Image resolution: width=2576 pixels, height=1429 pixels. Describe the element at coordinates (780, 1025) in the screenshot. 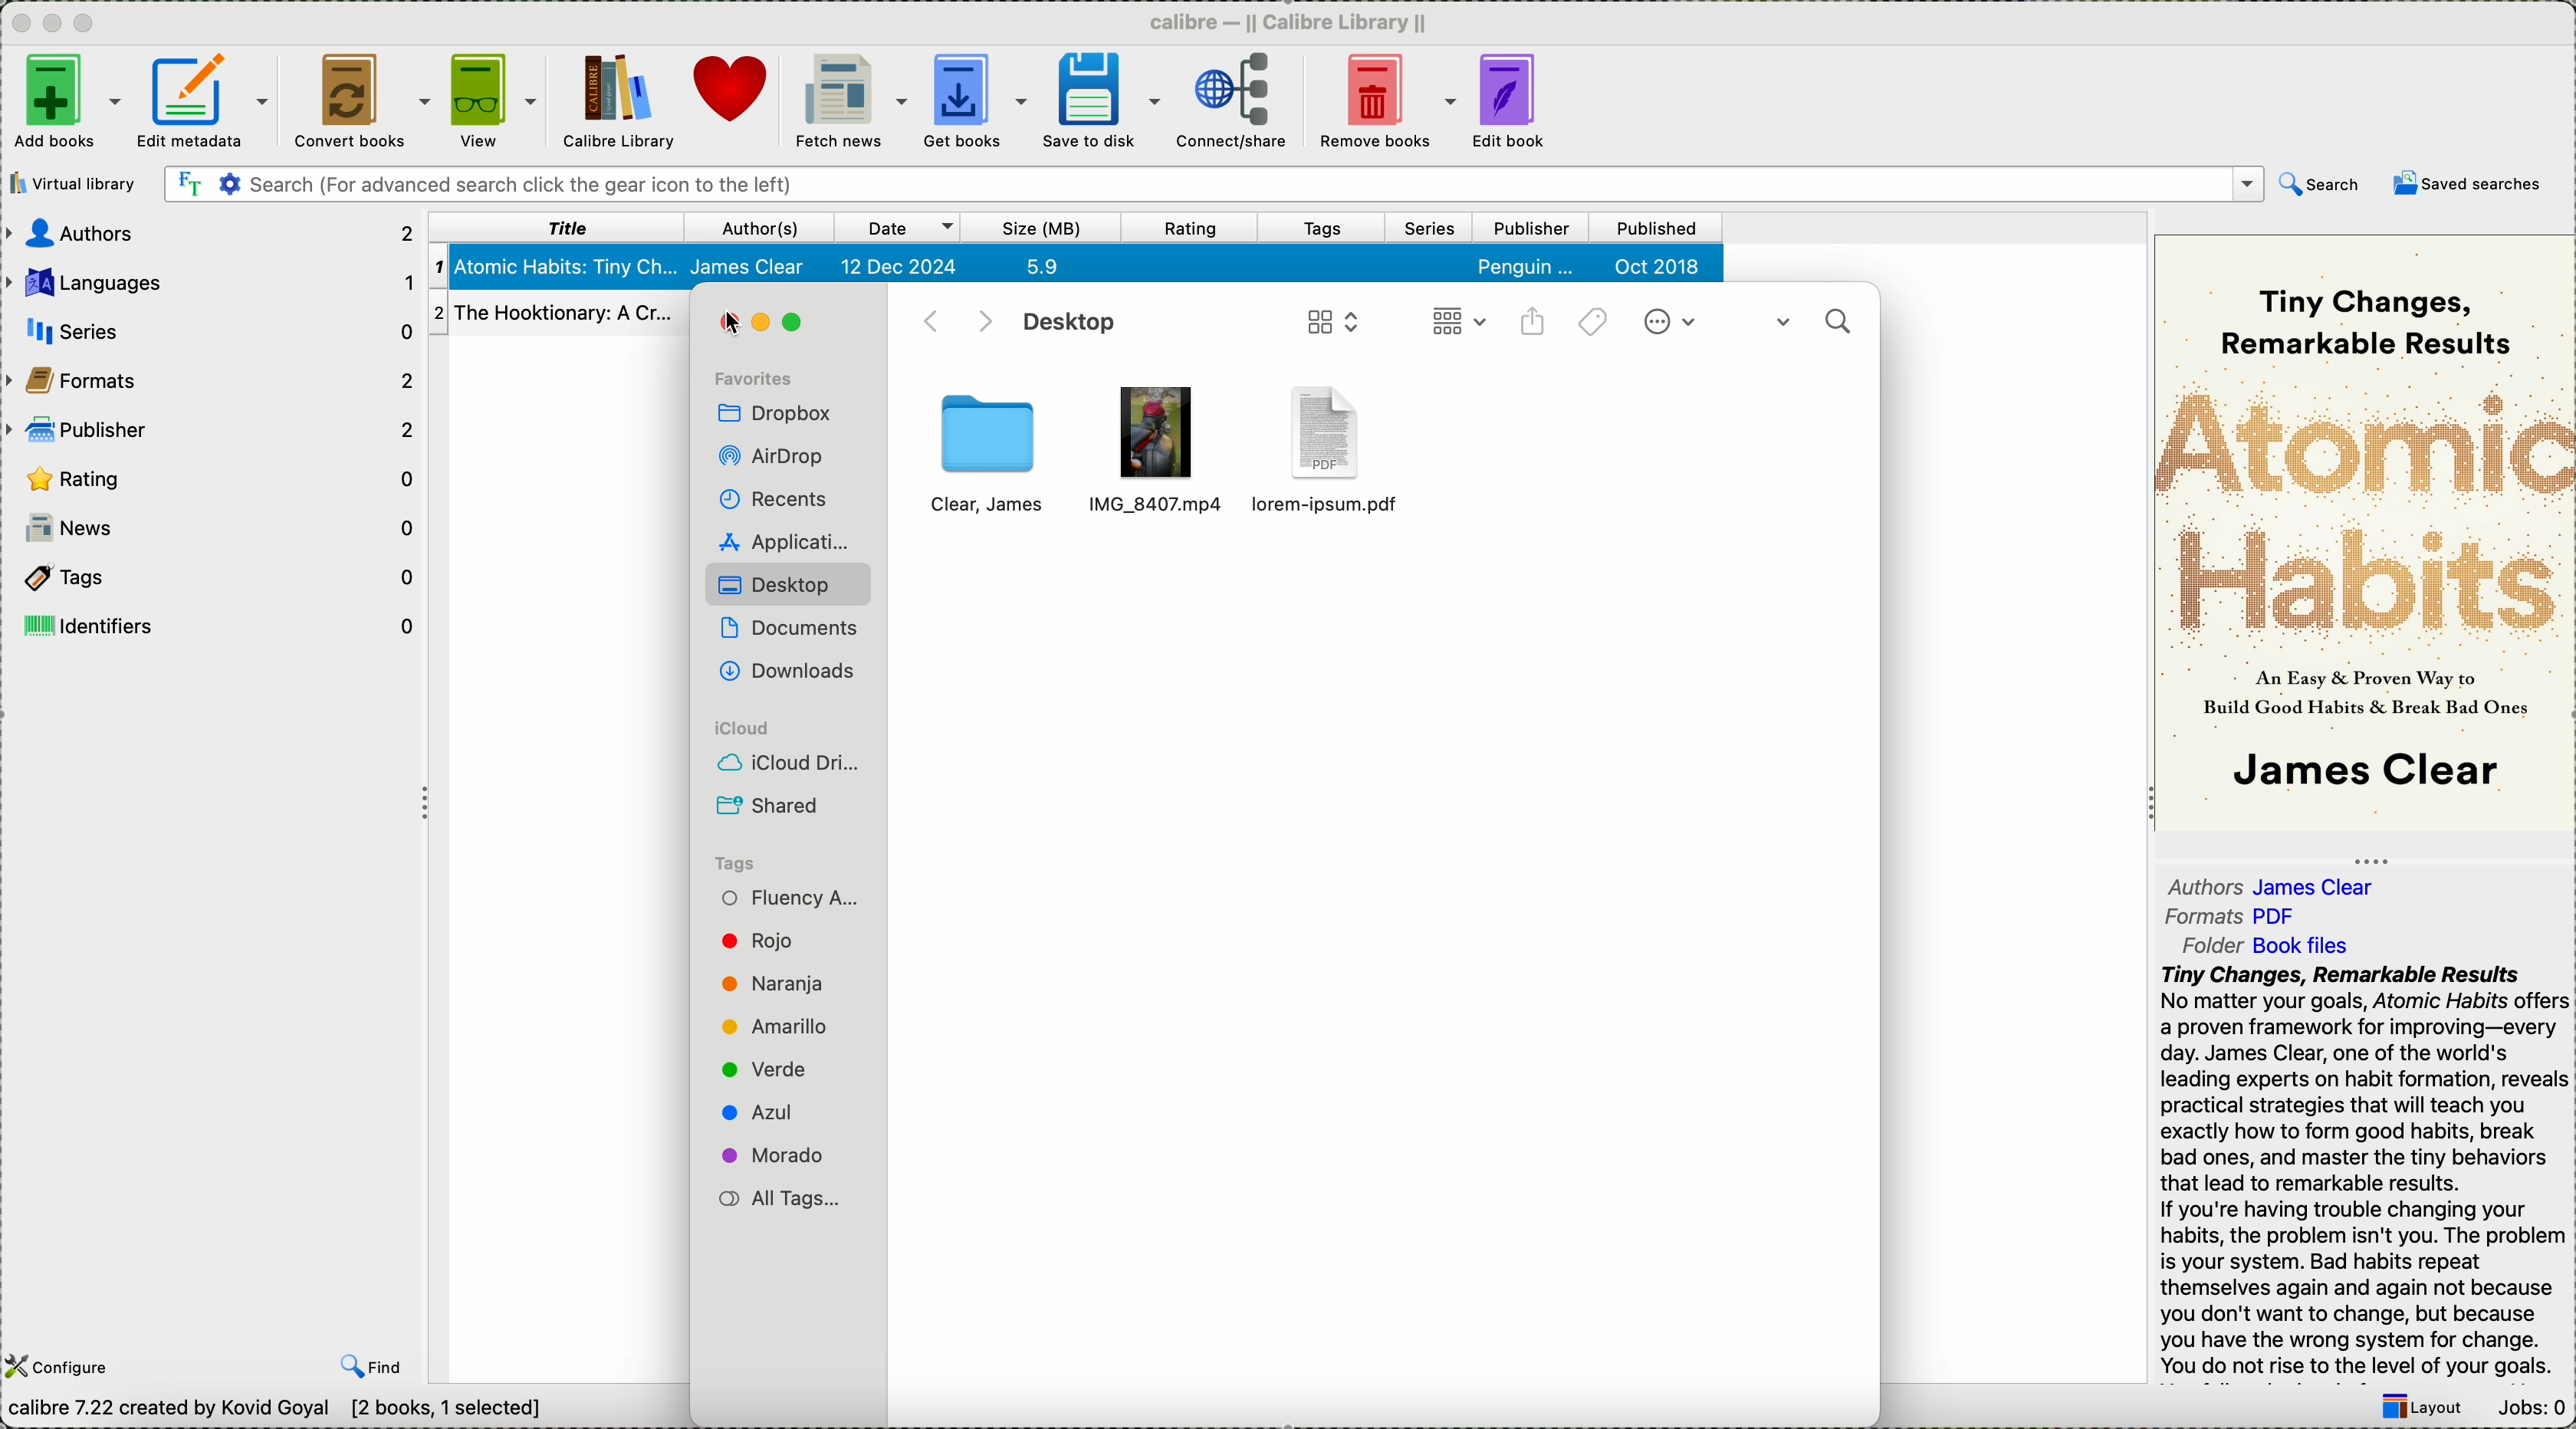

I see `tag` at that location.